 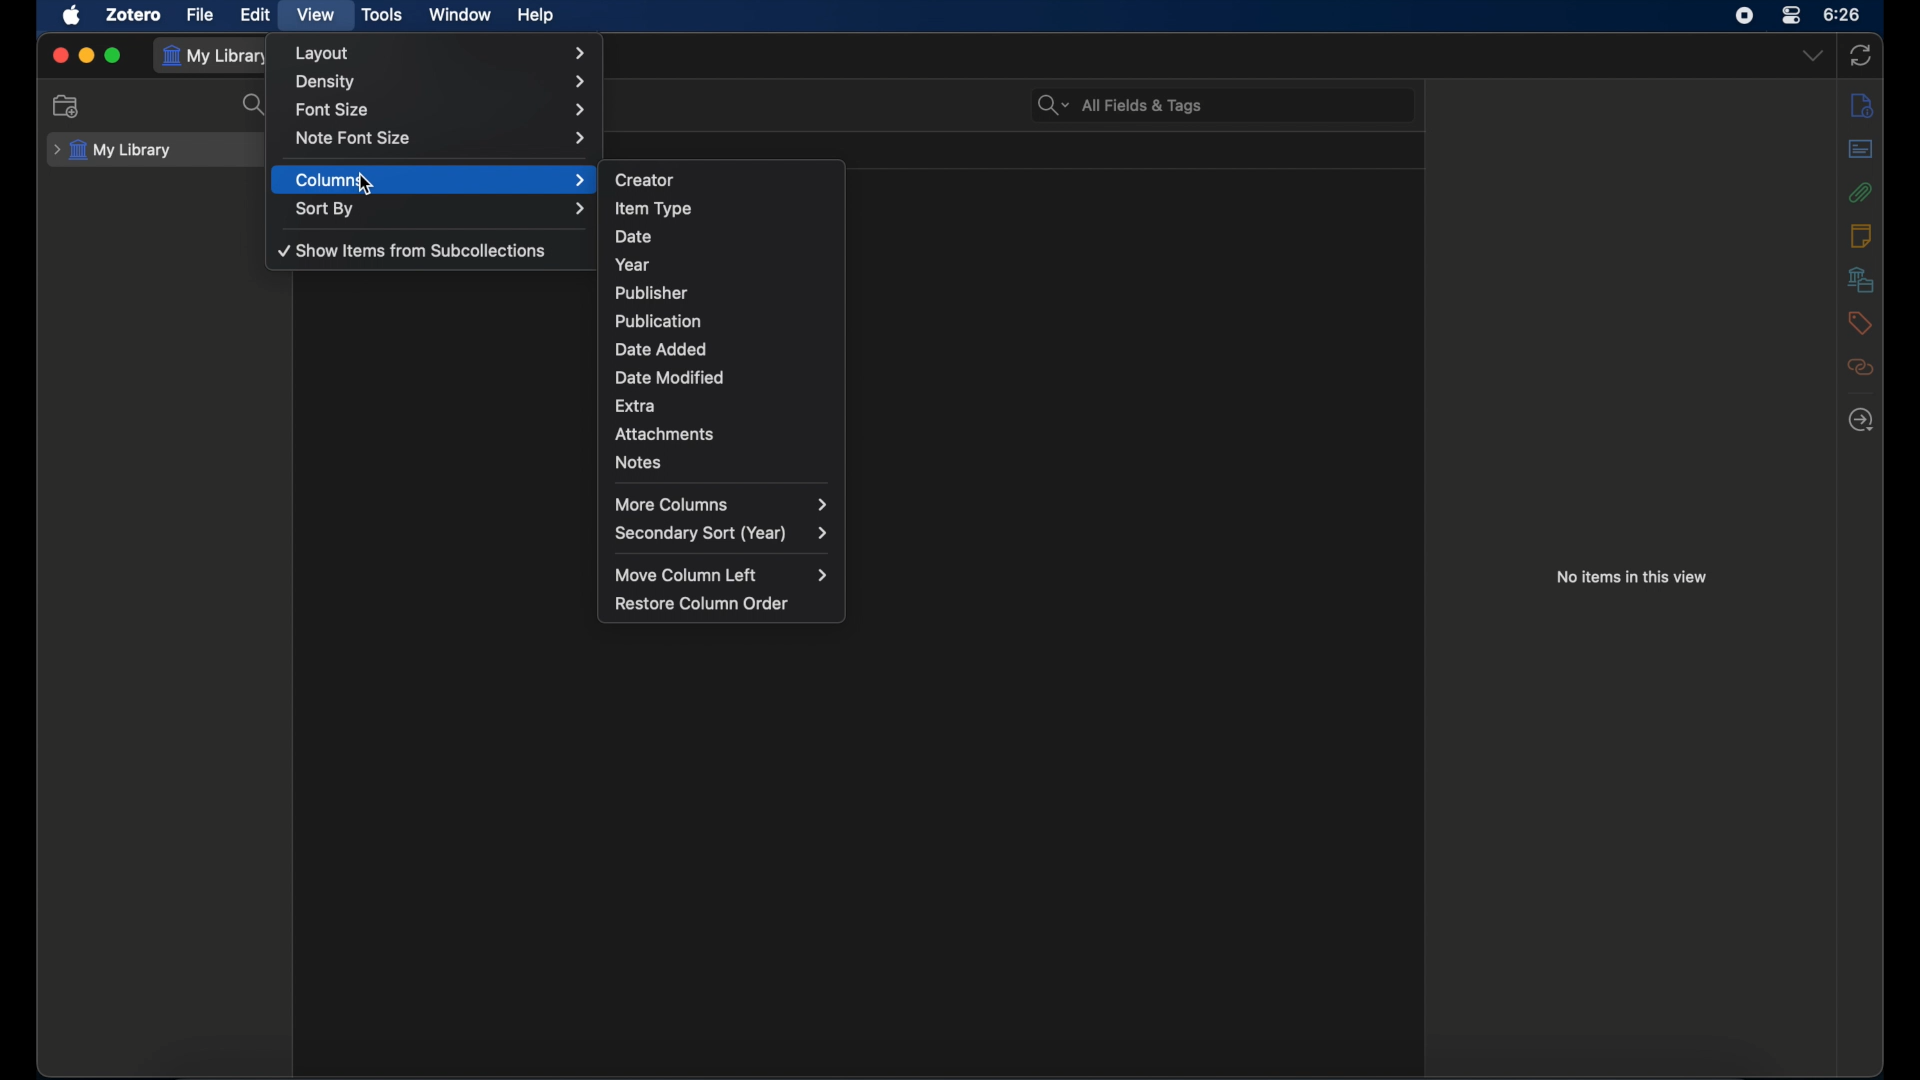 What do you see at coordinates (383, 14) in the screenshot?
I see `tools` at bounding box center [383, 14].